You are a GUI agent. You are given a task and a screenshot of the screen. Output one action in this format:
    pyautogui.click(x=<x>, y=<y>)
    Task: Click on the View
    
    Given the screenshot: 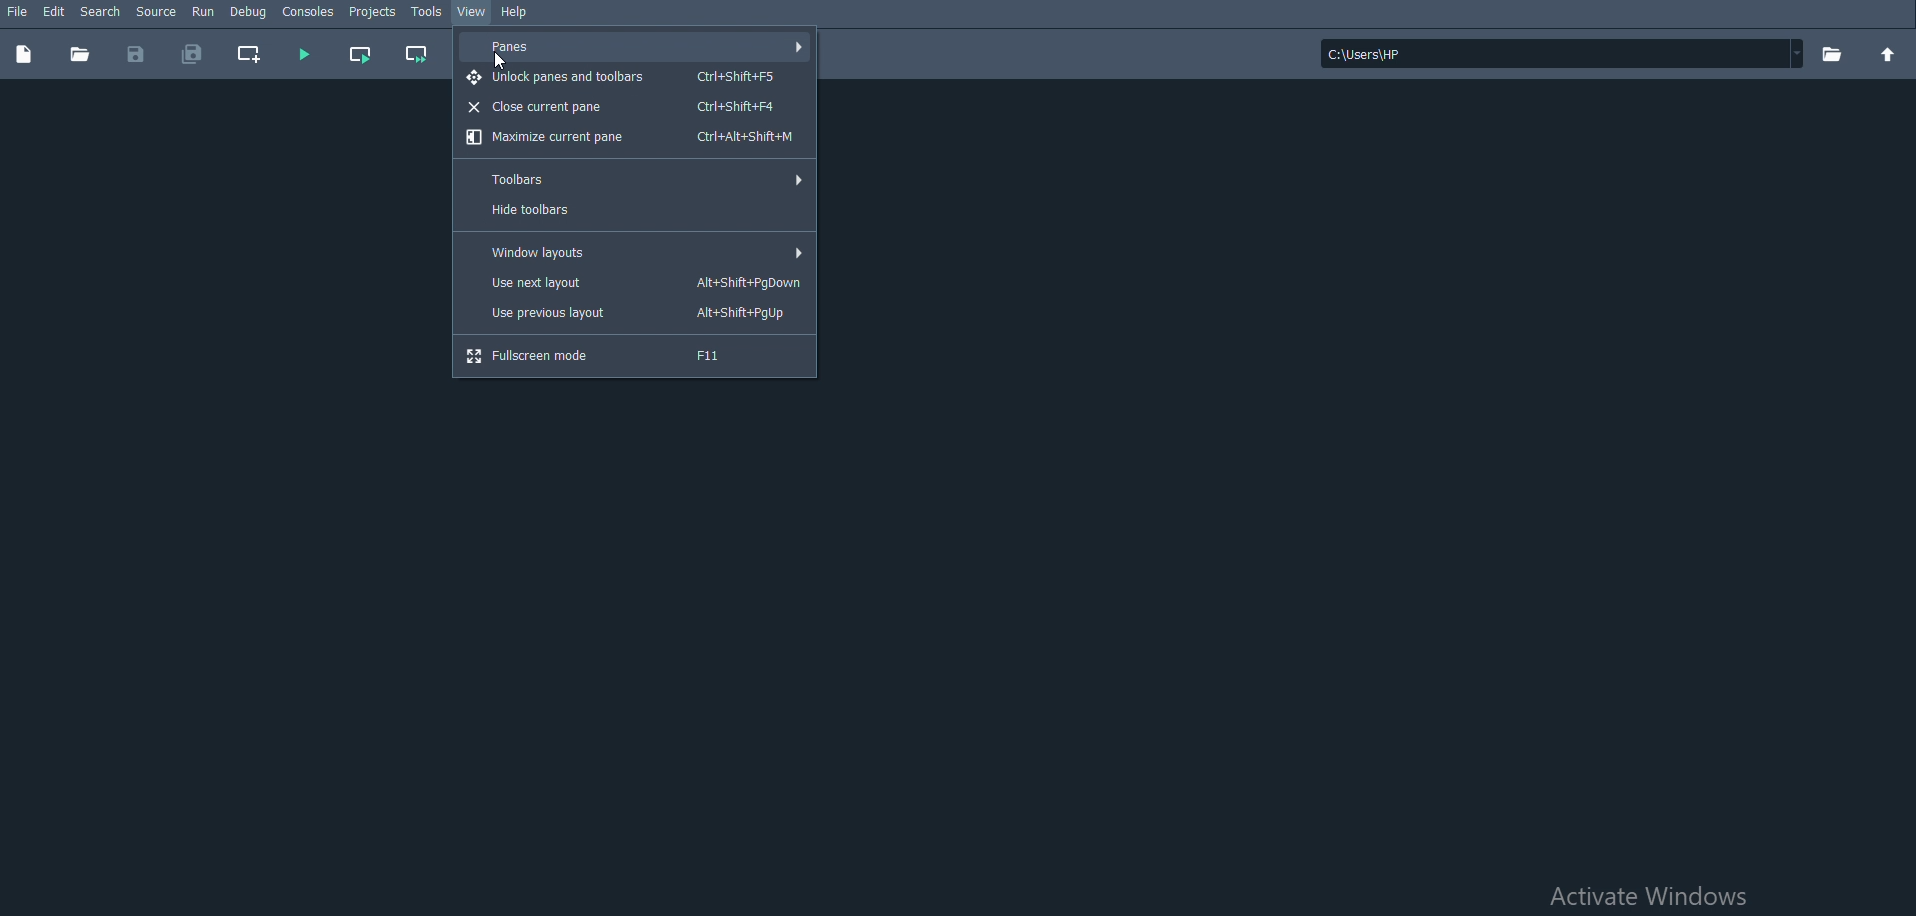 What is the action you would take?
    pyautogui.click(x=472, y=12)
    